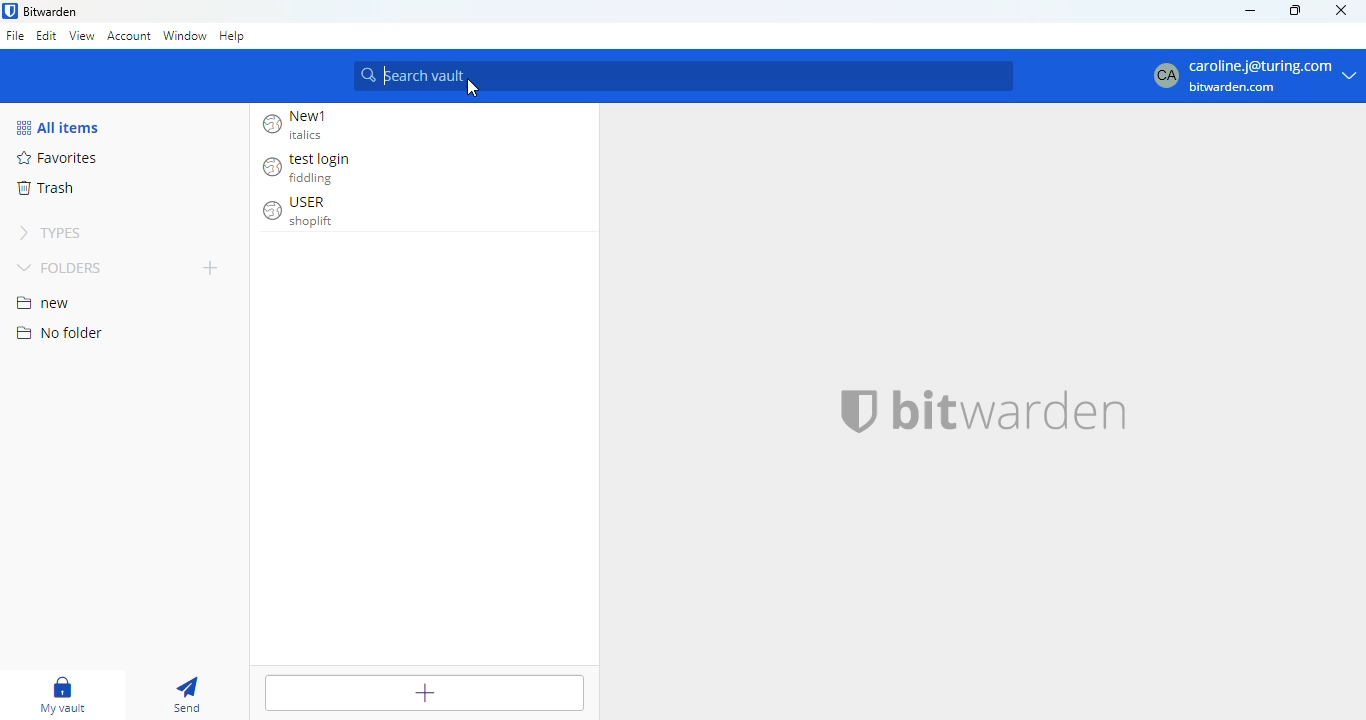 This screenshot has width=1366, height=720. Describe the element at coordinates (45, 188) in the screenshot. I see `trash` at that location.